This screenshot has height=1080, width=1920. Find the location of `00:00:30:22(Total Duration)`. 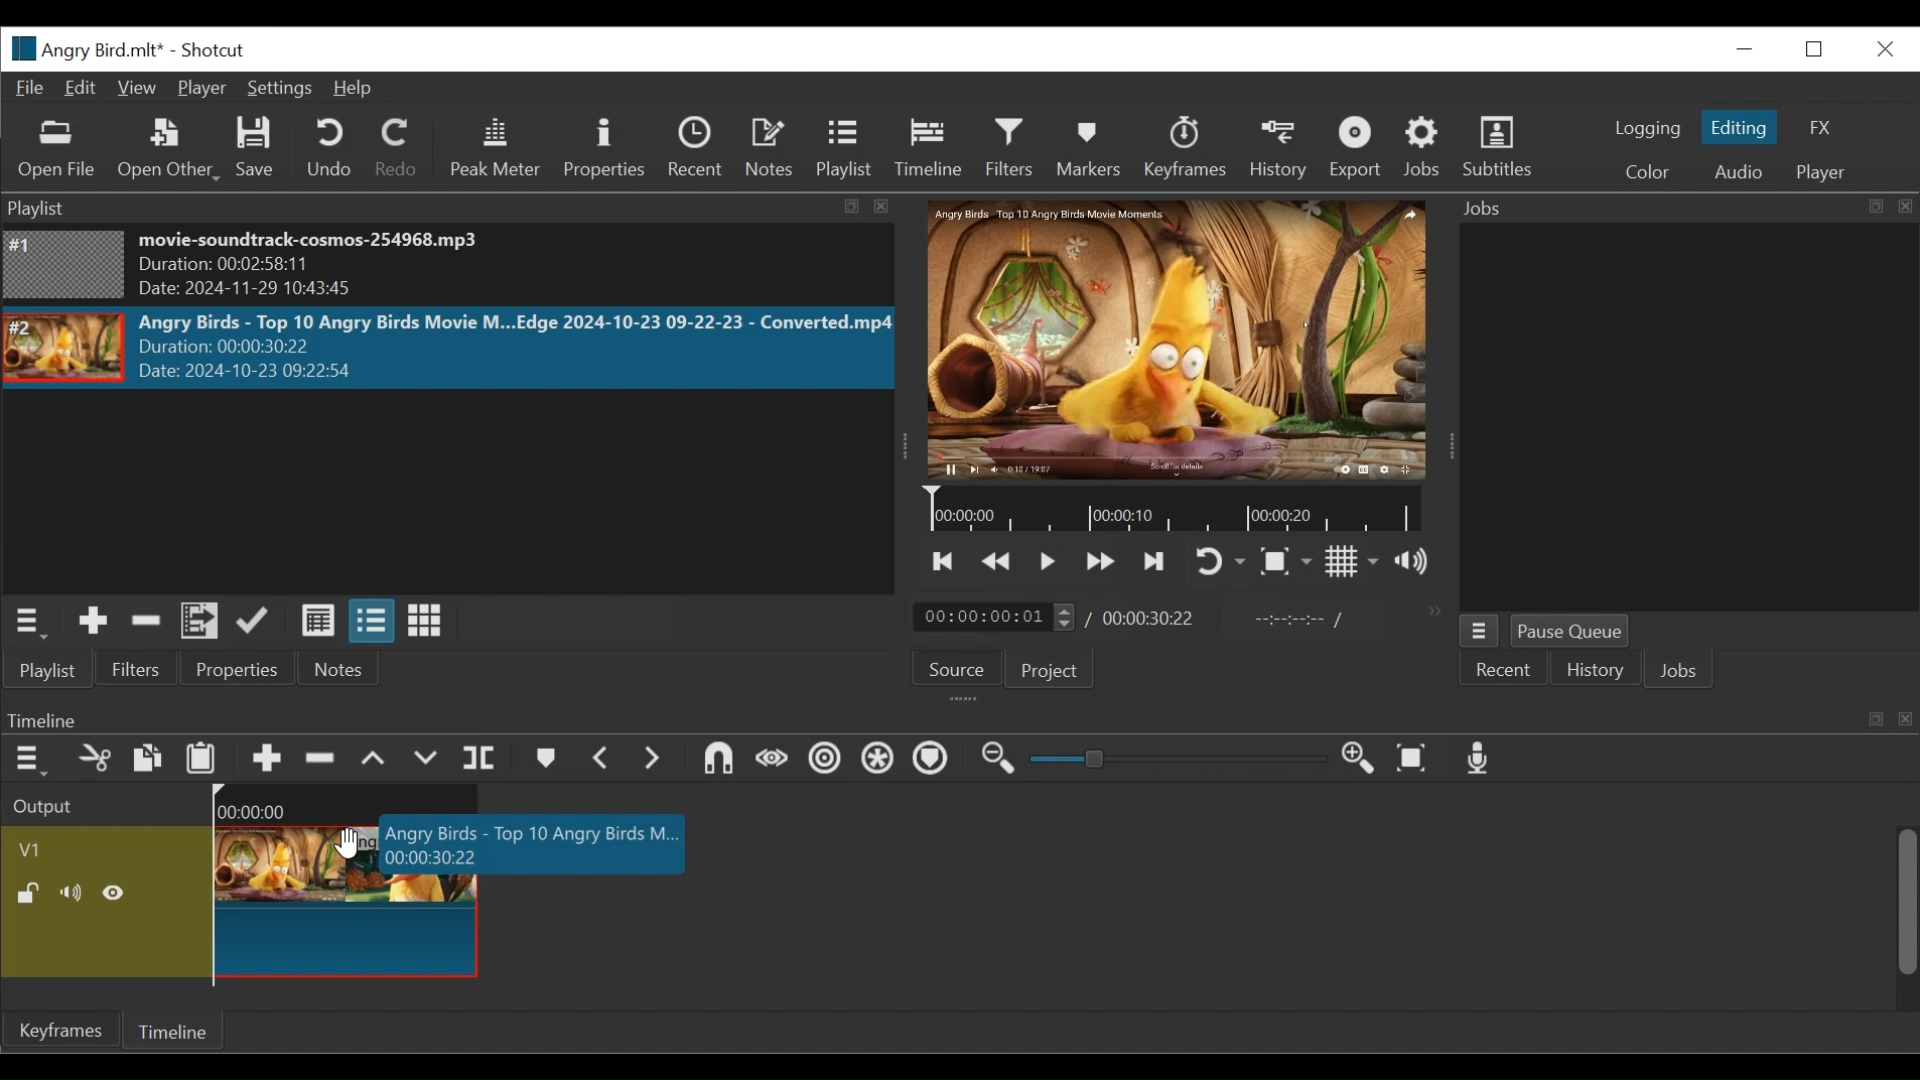

00:00:30:22(Total Duration) is located at coordinates (1144, 618).